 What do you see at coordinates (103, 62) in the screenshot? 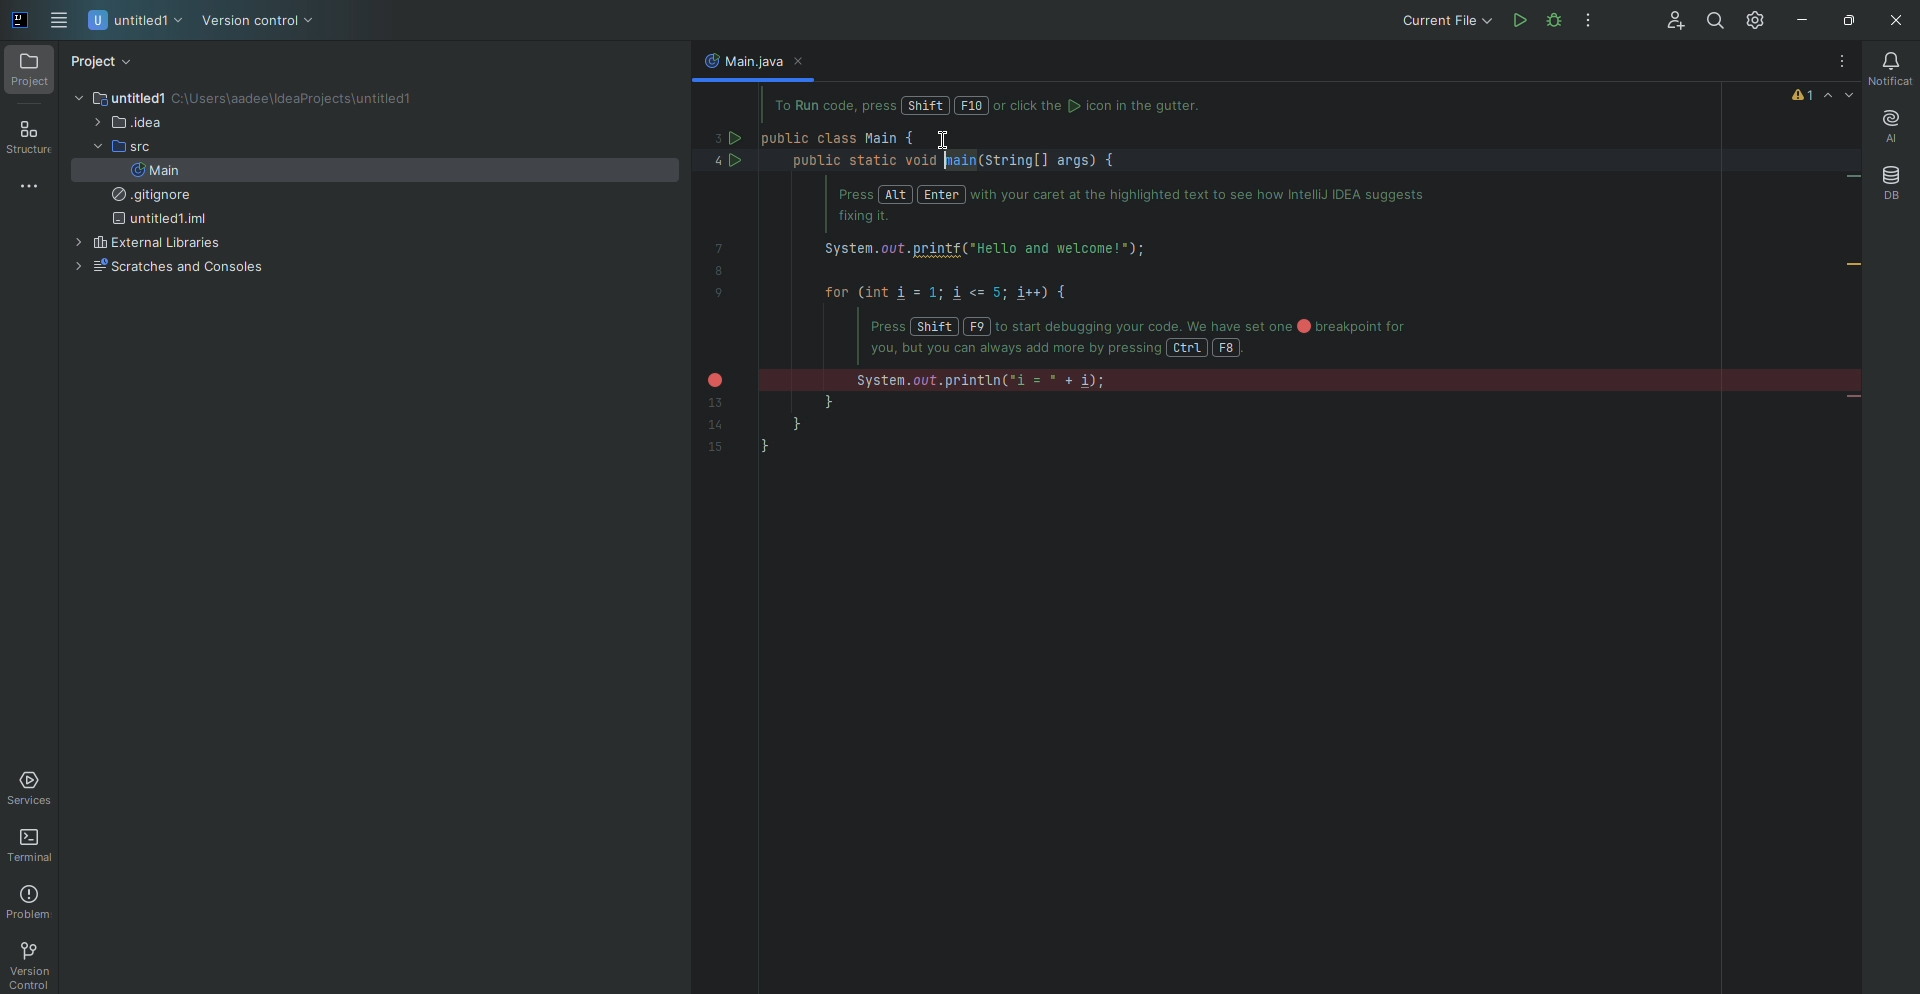
I see `Project` at bounding box center [103, 62].